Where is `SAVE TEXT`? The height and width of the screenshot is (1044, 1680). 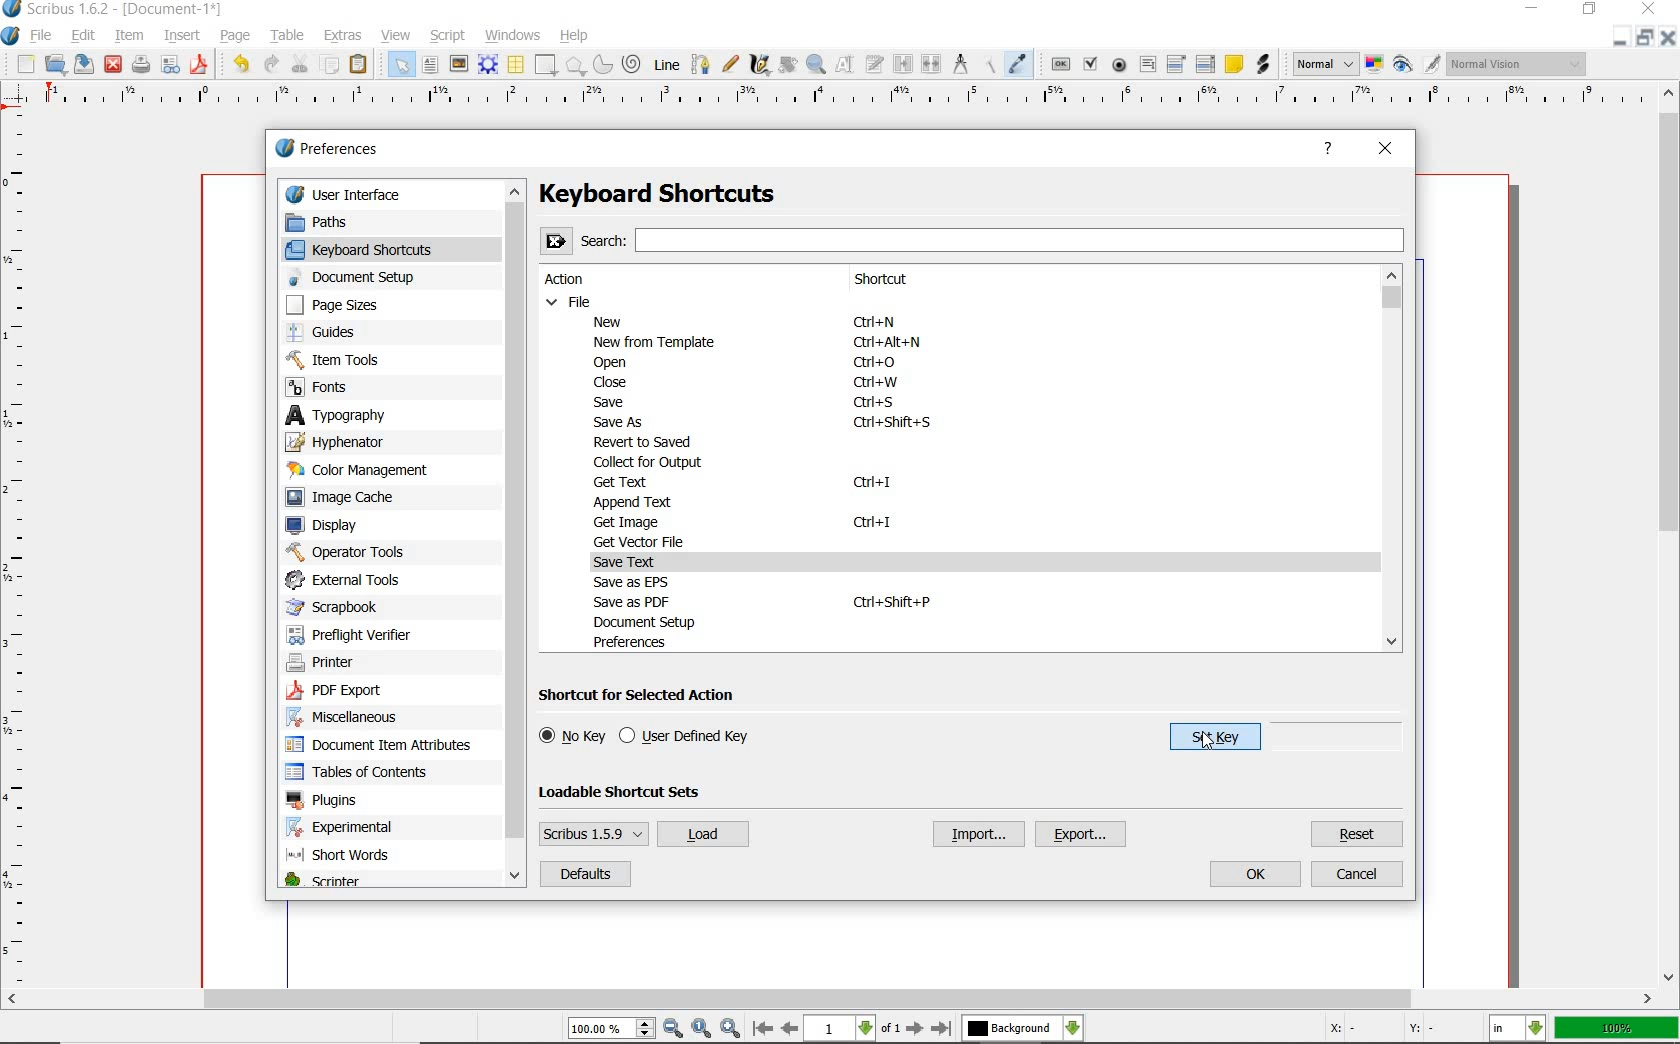 SAVE TEXT is located at coordinates (638, 562).